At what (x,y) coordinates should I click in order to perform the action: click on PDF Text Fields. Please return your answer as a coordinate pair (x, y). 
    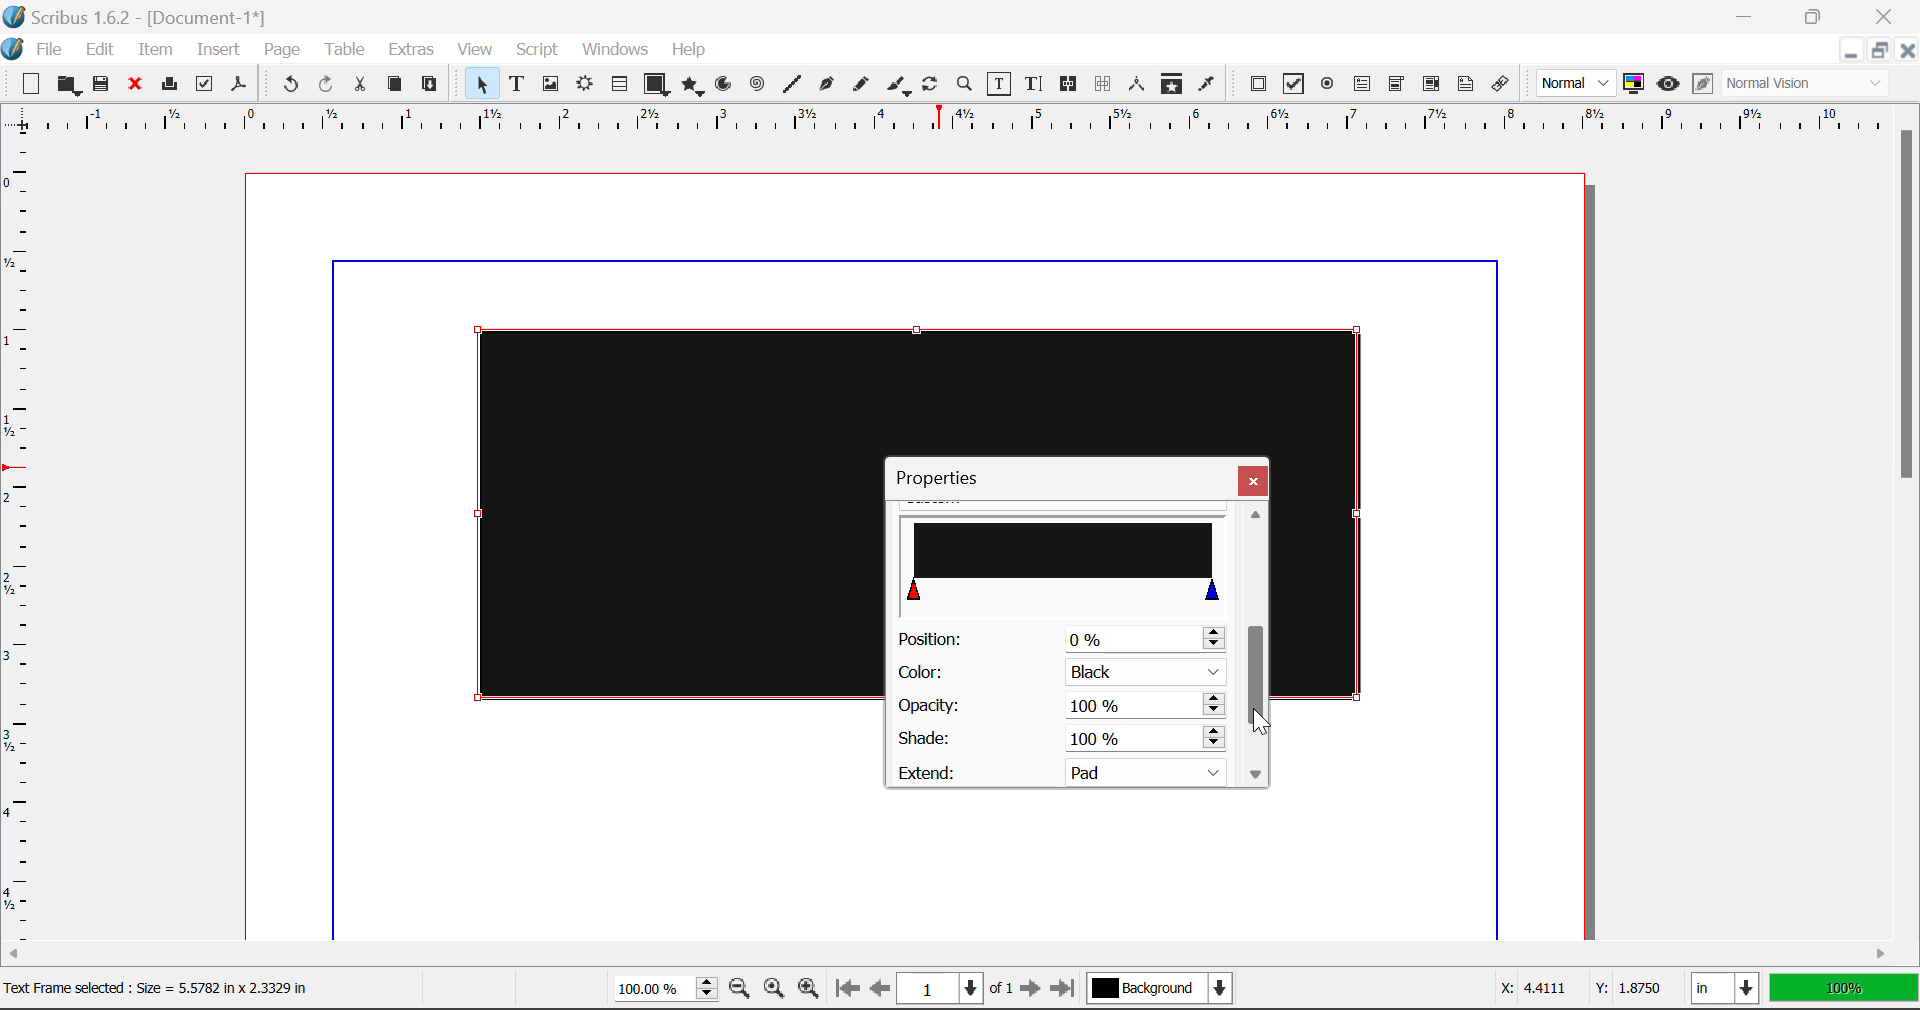
    Looking at the image, I should click on (1362, 84).